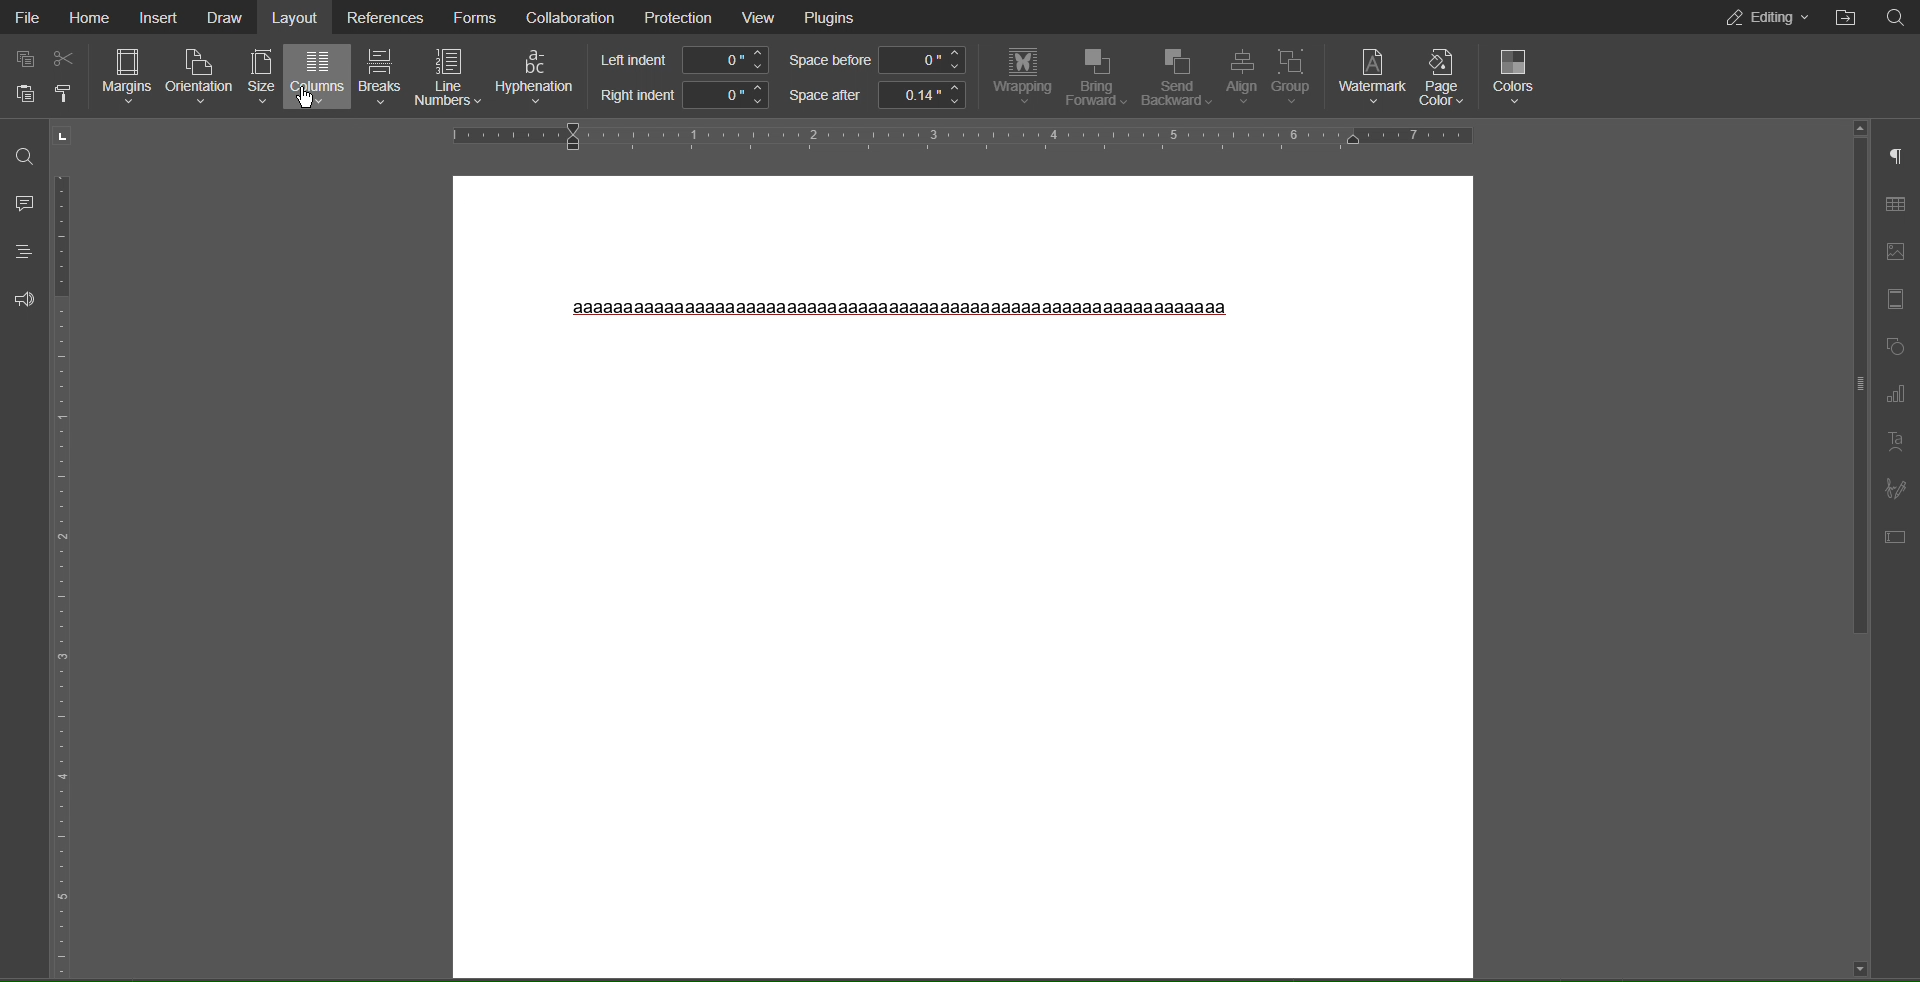 The height and width of the screenshot is (982, 1920). I want to click on Left Indents, so click(680, 60).